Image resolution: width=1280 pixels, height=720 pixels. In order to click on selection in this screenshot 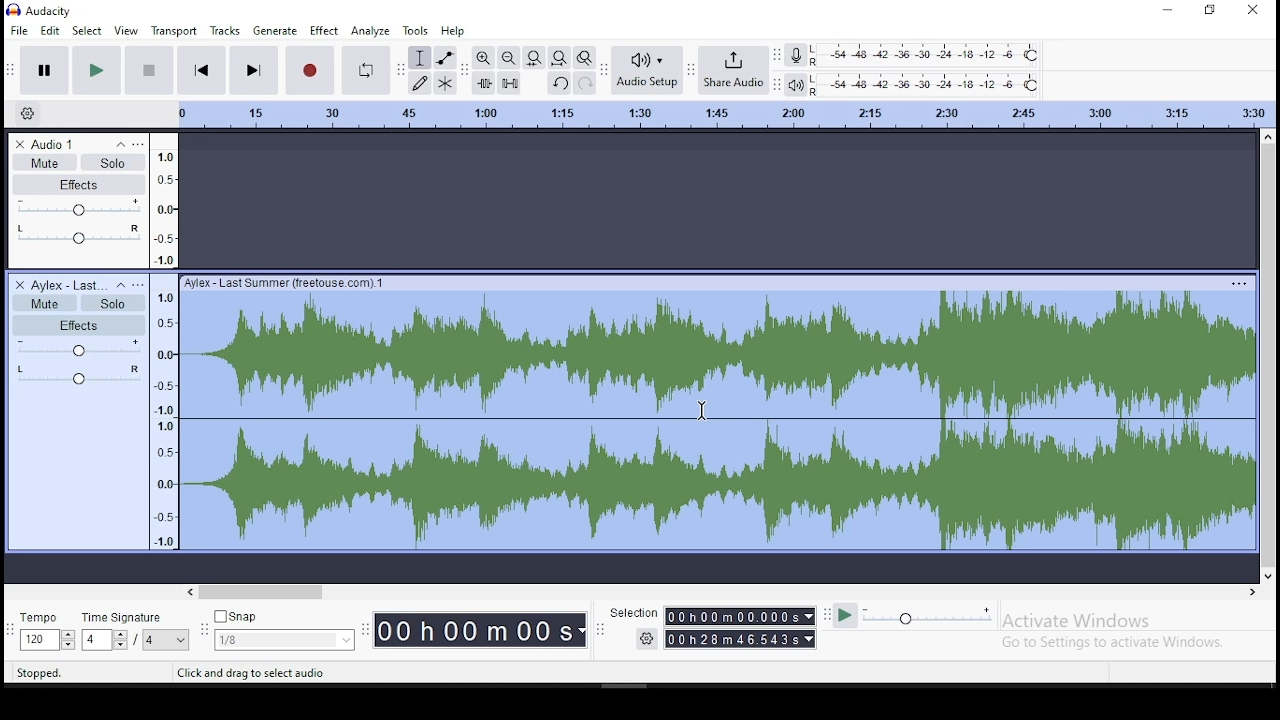, I will do `click(713, 627)`.